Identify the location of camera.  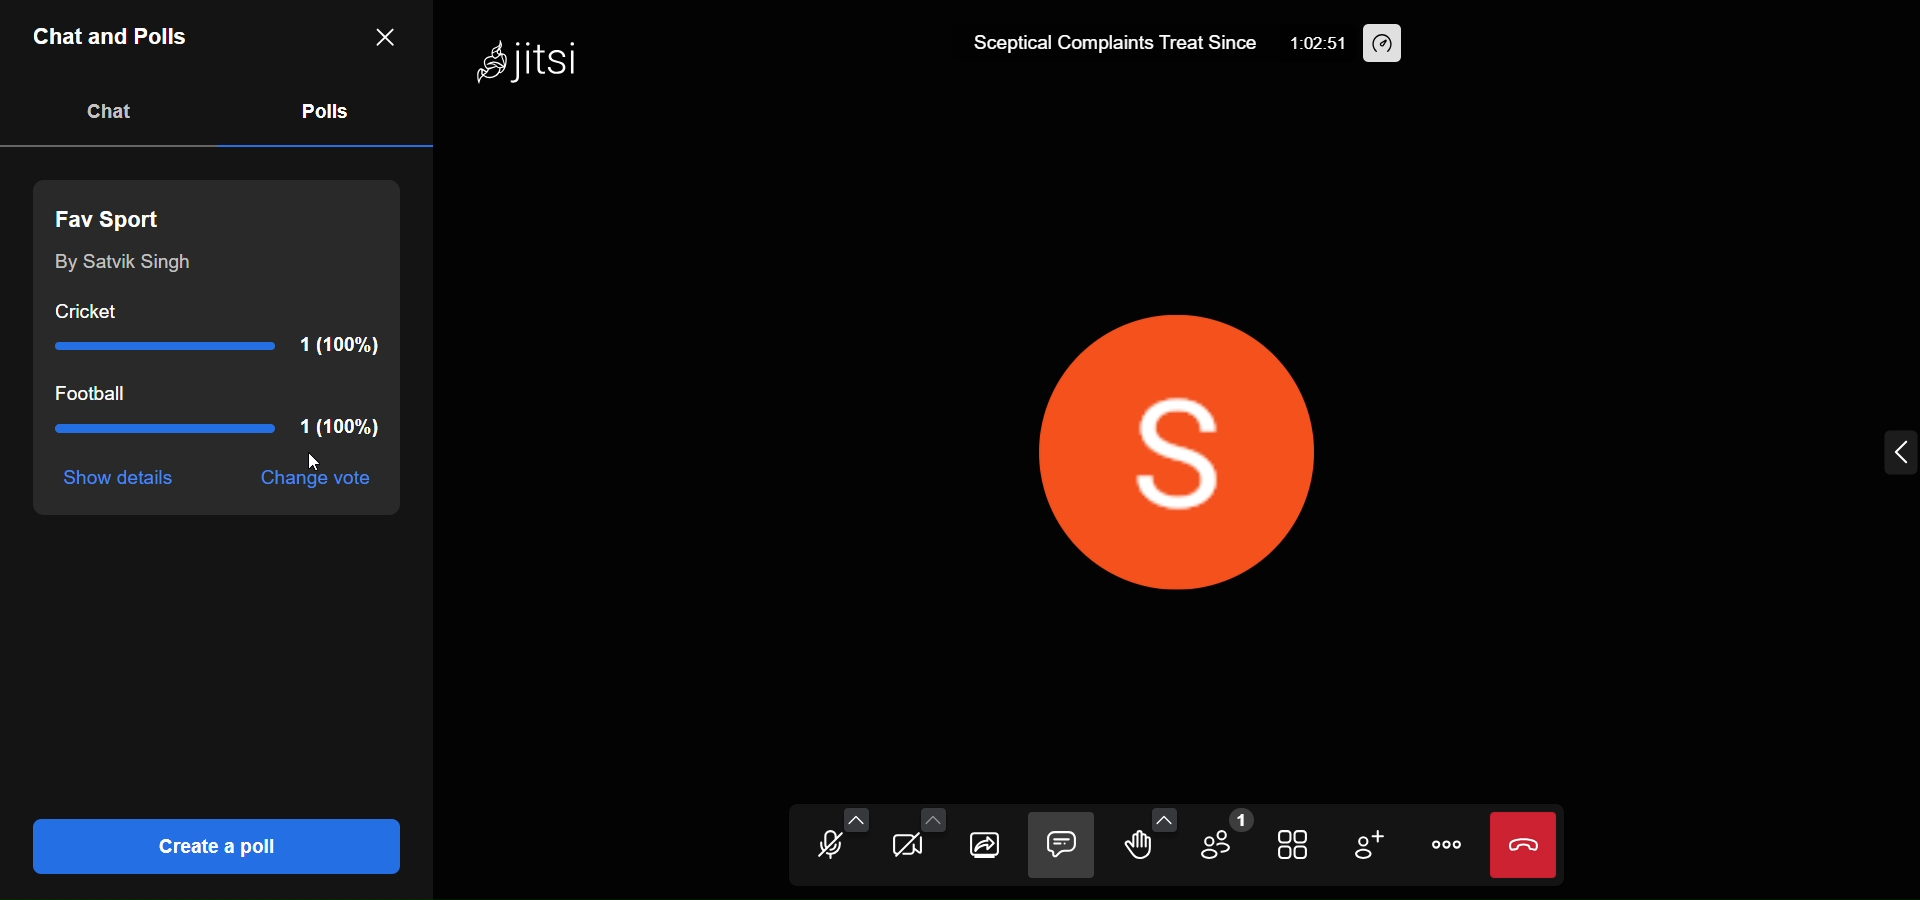
(901, 849).